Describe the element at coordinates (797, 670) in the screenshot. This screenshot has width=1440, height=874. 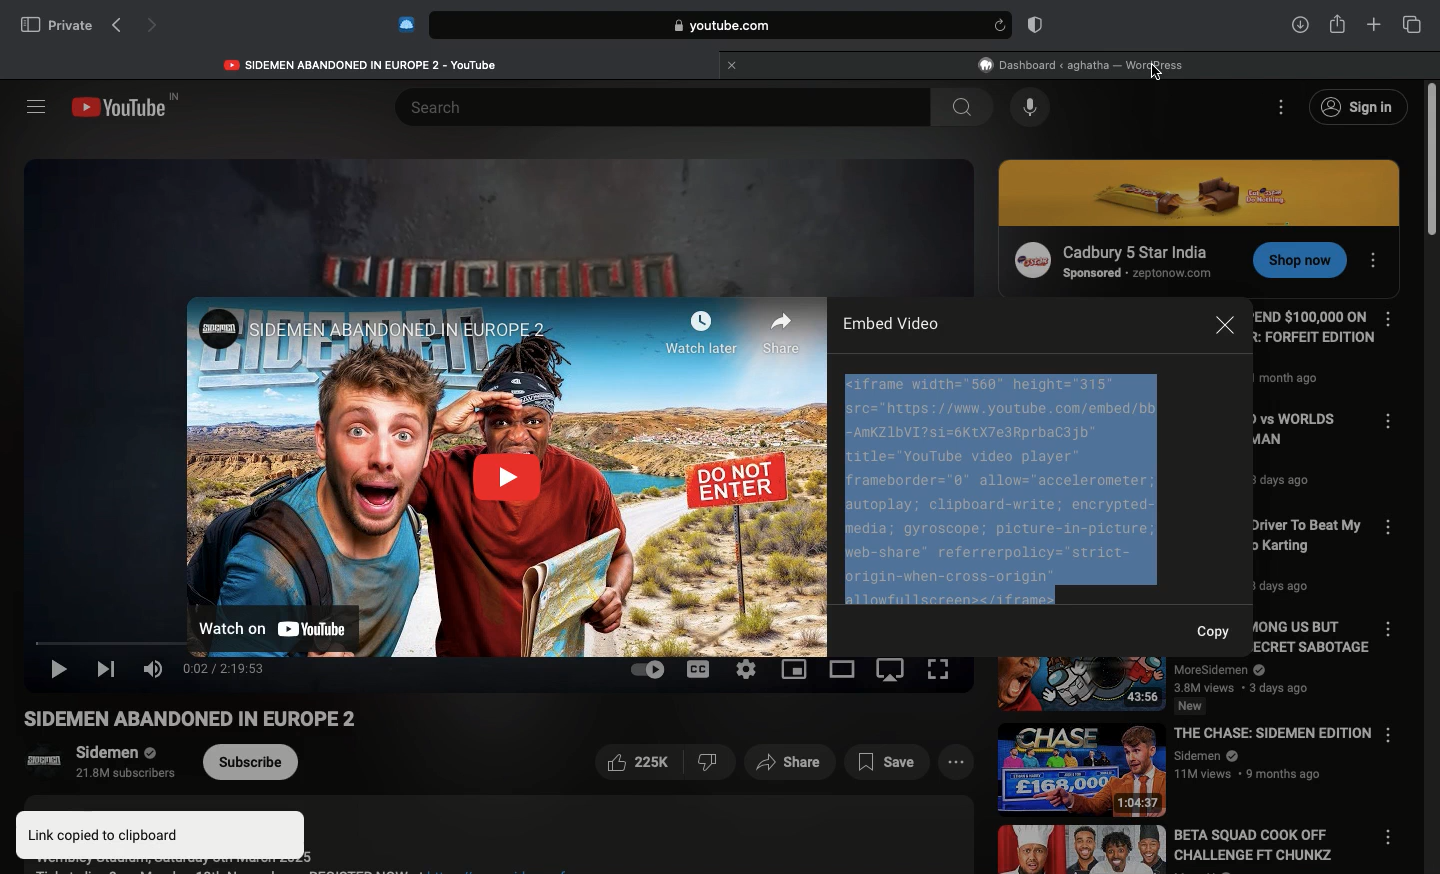
I see `Sharing screen` at that location.